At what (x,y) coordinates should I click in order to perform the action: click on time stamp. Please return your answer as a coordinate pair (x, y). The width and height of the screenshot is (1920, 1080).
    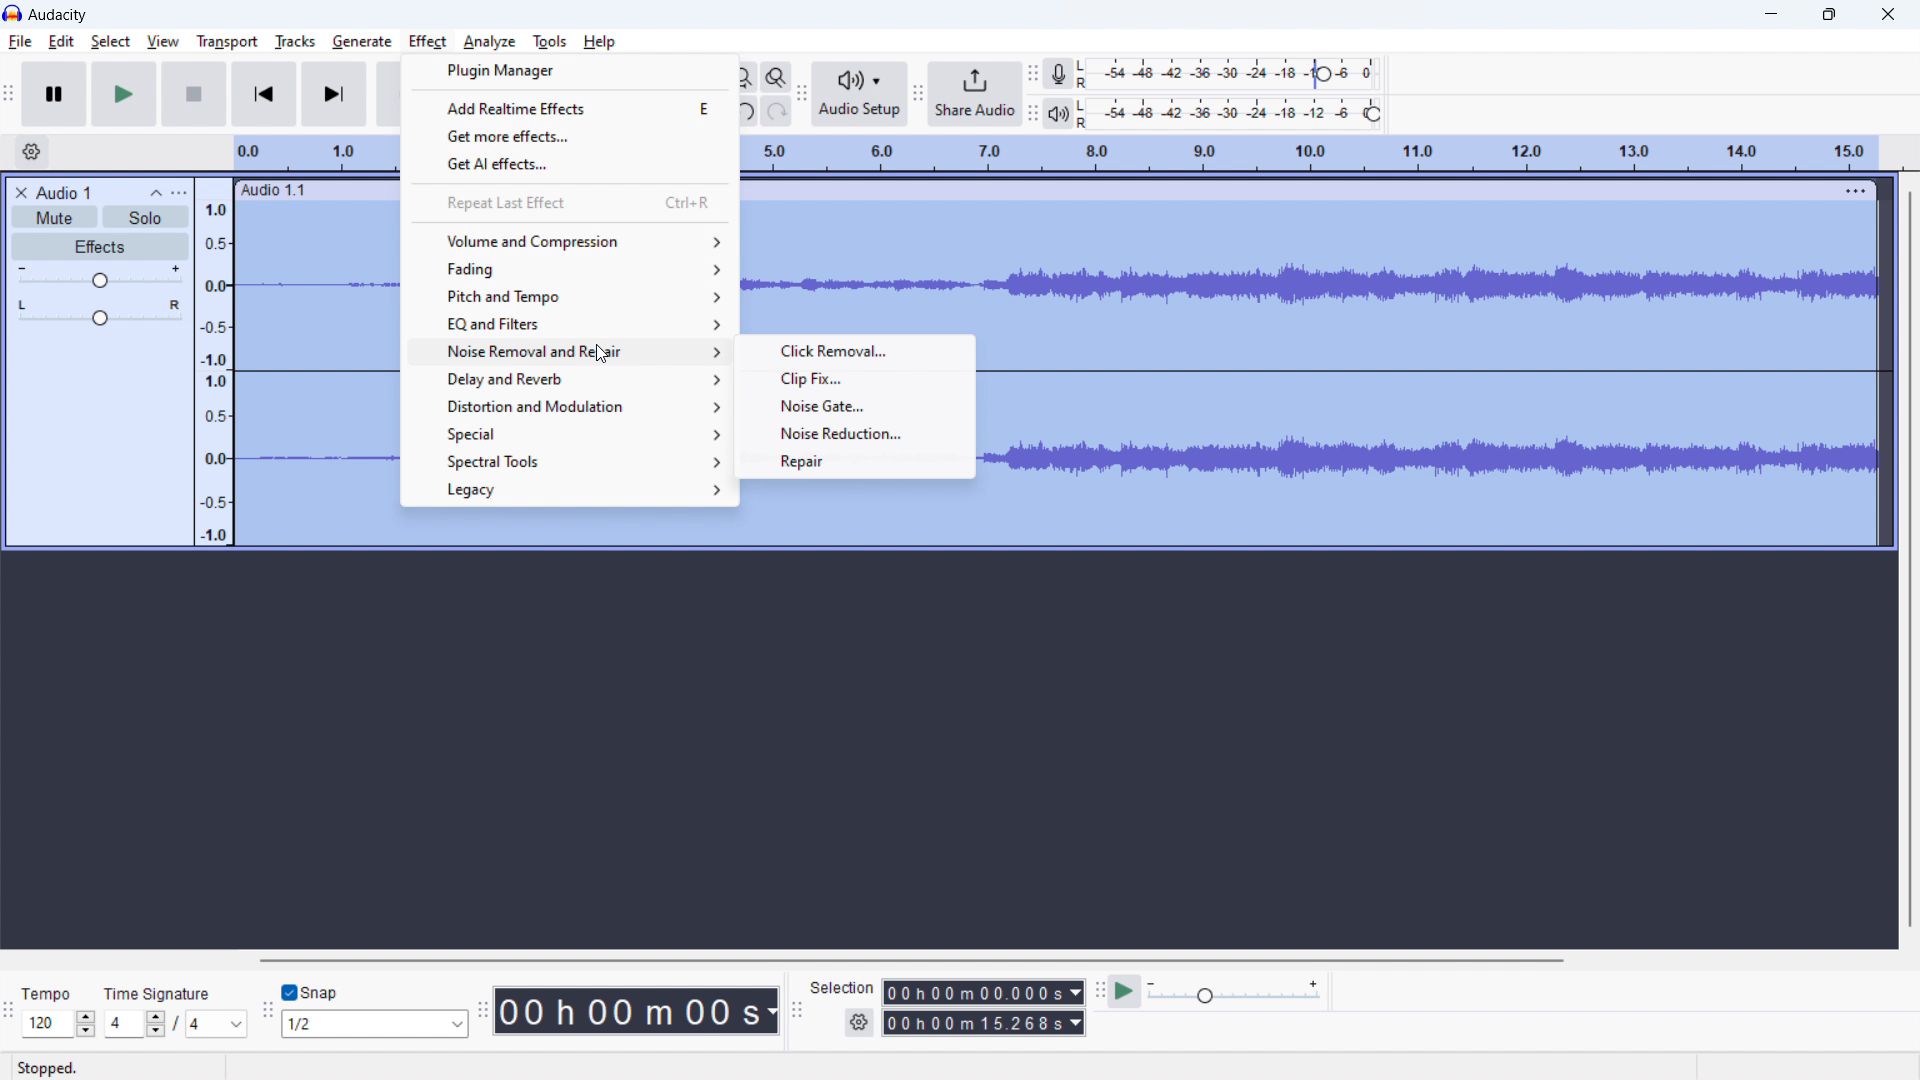
    Looking at the image, I should click on (636, 1012).